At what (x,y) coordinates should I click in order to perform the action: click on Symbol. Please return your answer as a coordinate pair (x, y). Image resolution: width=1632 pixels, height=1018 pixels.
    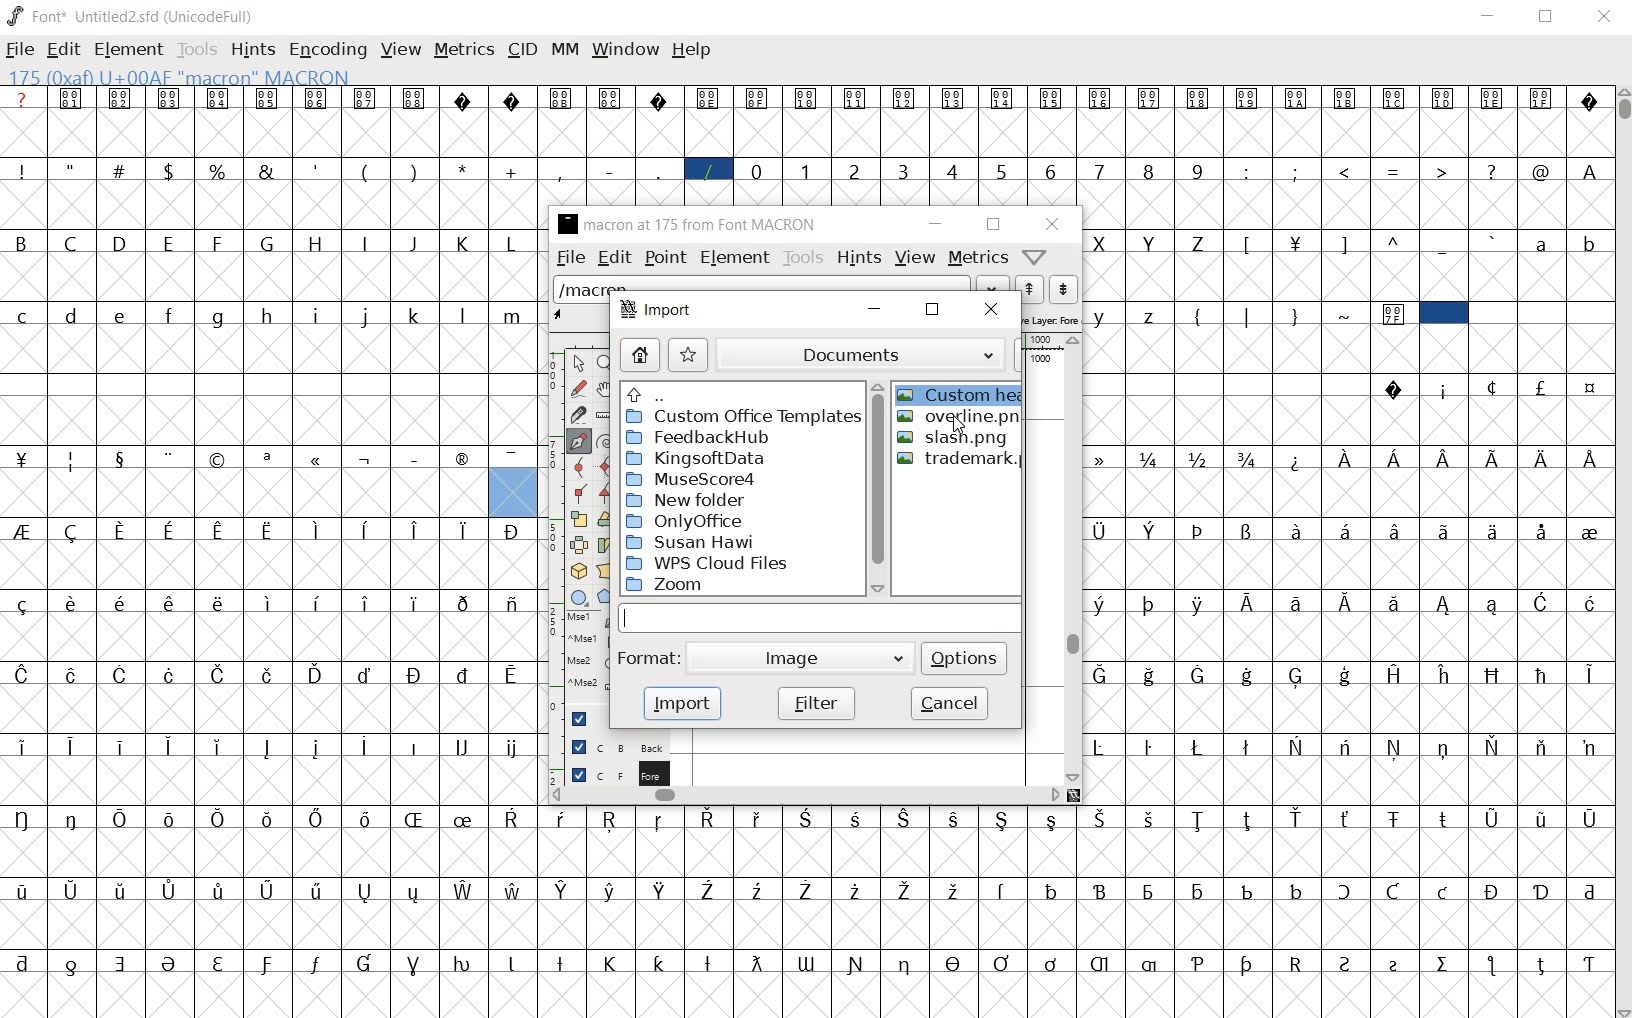
    Looking at the image, I should click on (461, 748).